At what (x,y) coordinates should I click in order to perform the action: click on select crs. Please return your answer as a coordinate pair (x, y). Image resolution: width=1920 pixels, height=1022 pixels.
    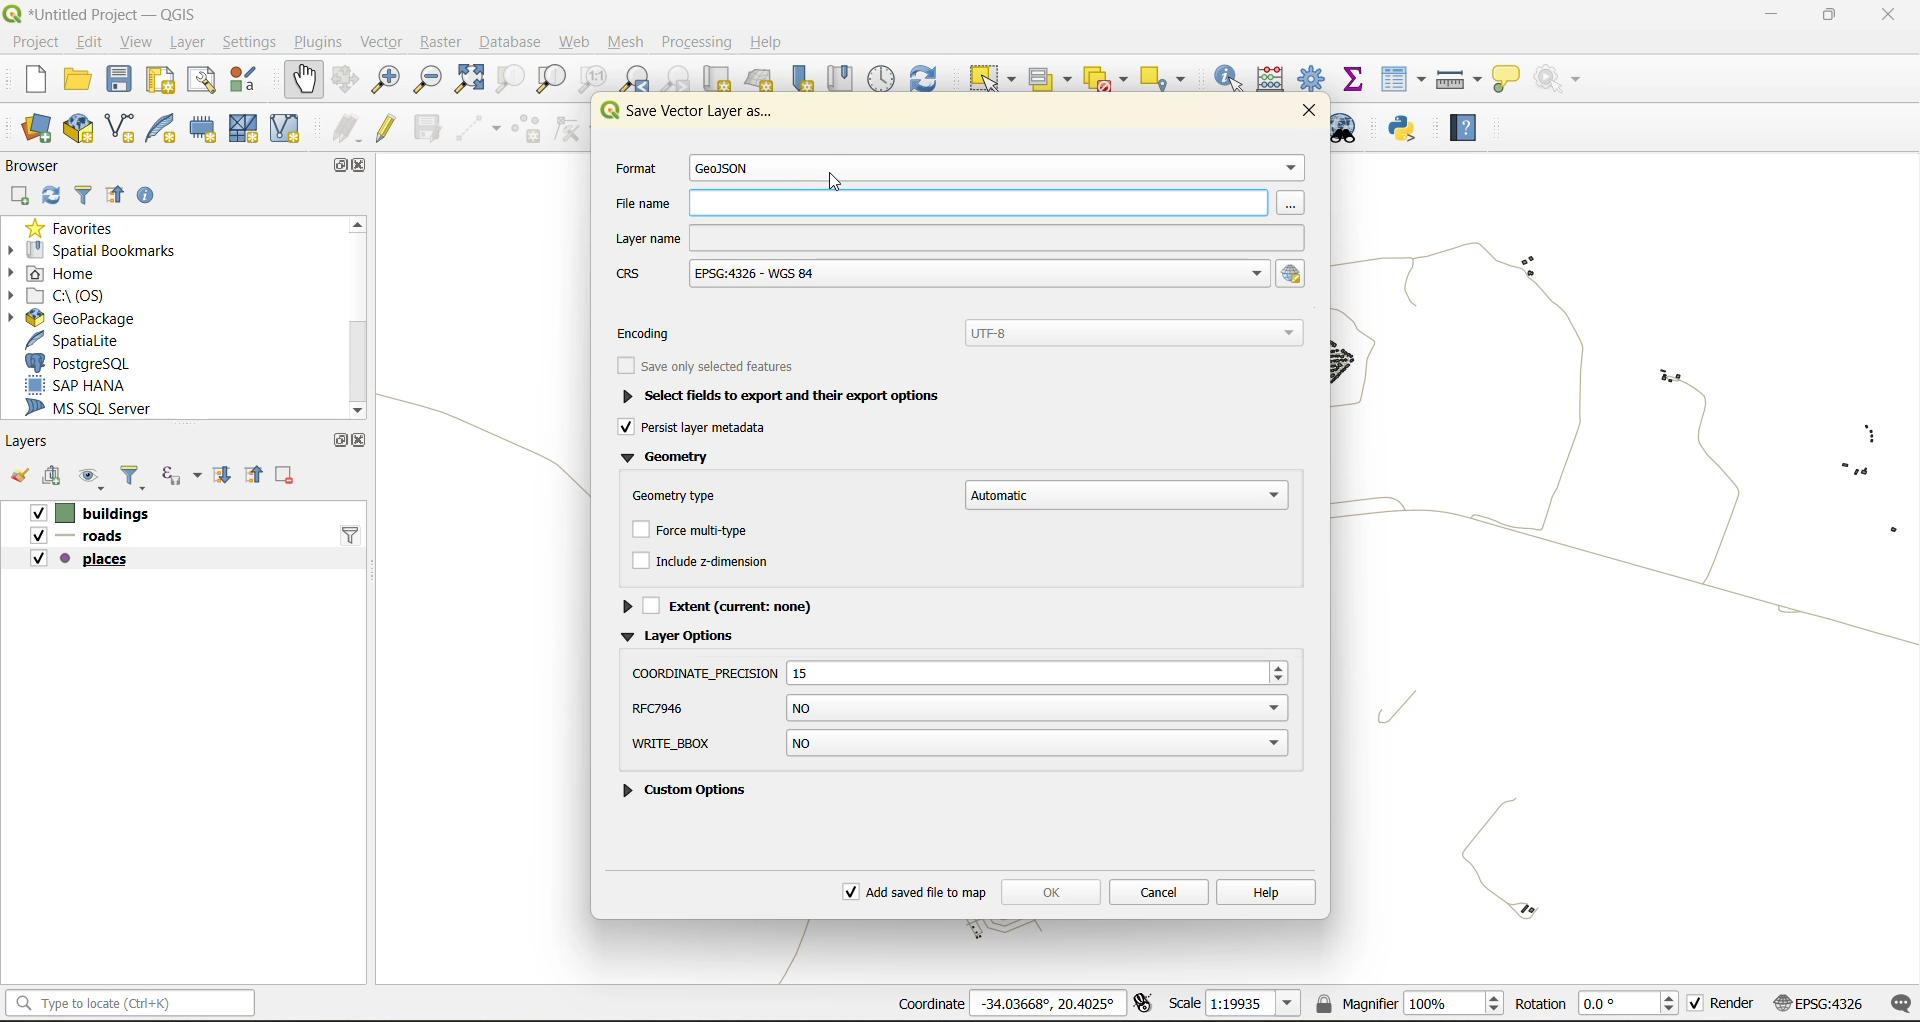
    Looking at the image, I should click on (1292, 272).